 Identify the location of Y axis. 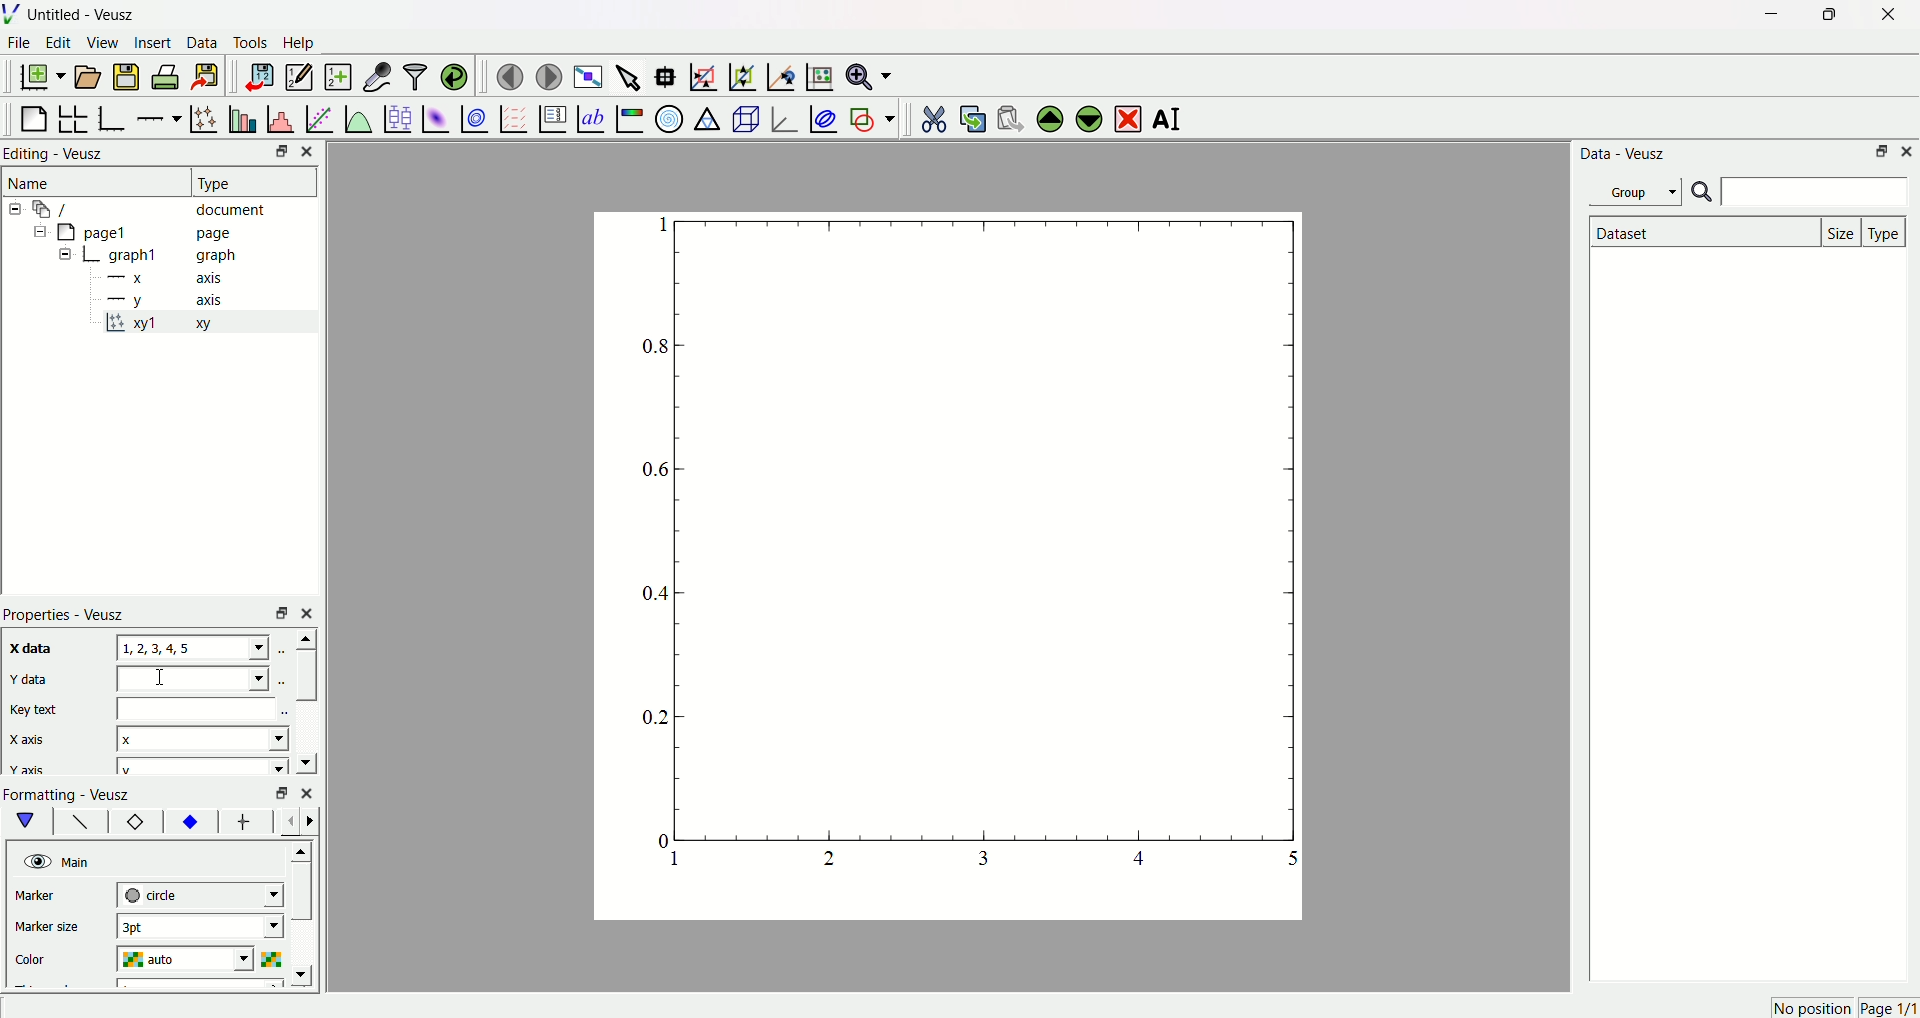
(29, 770).